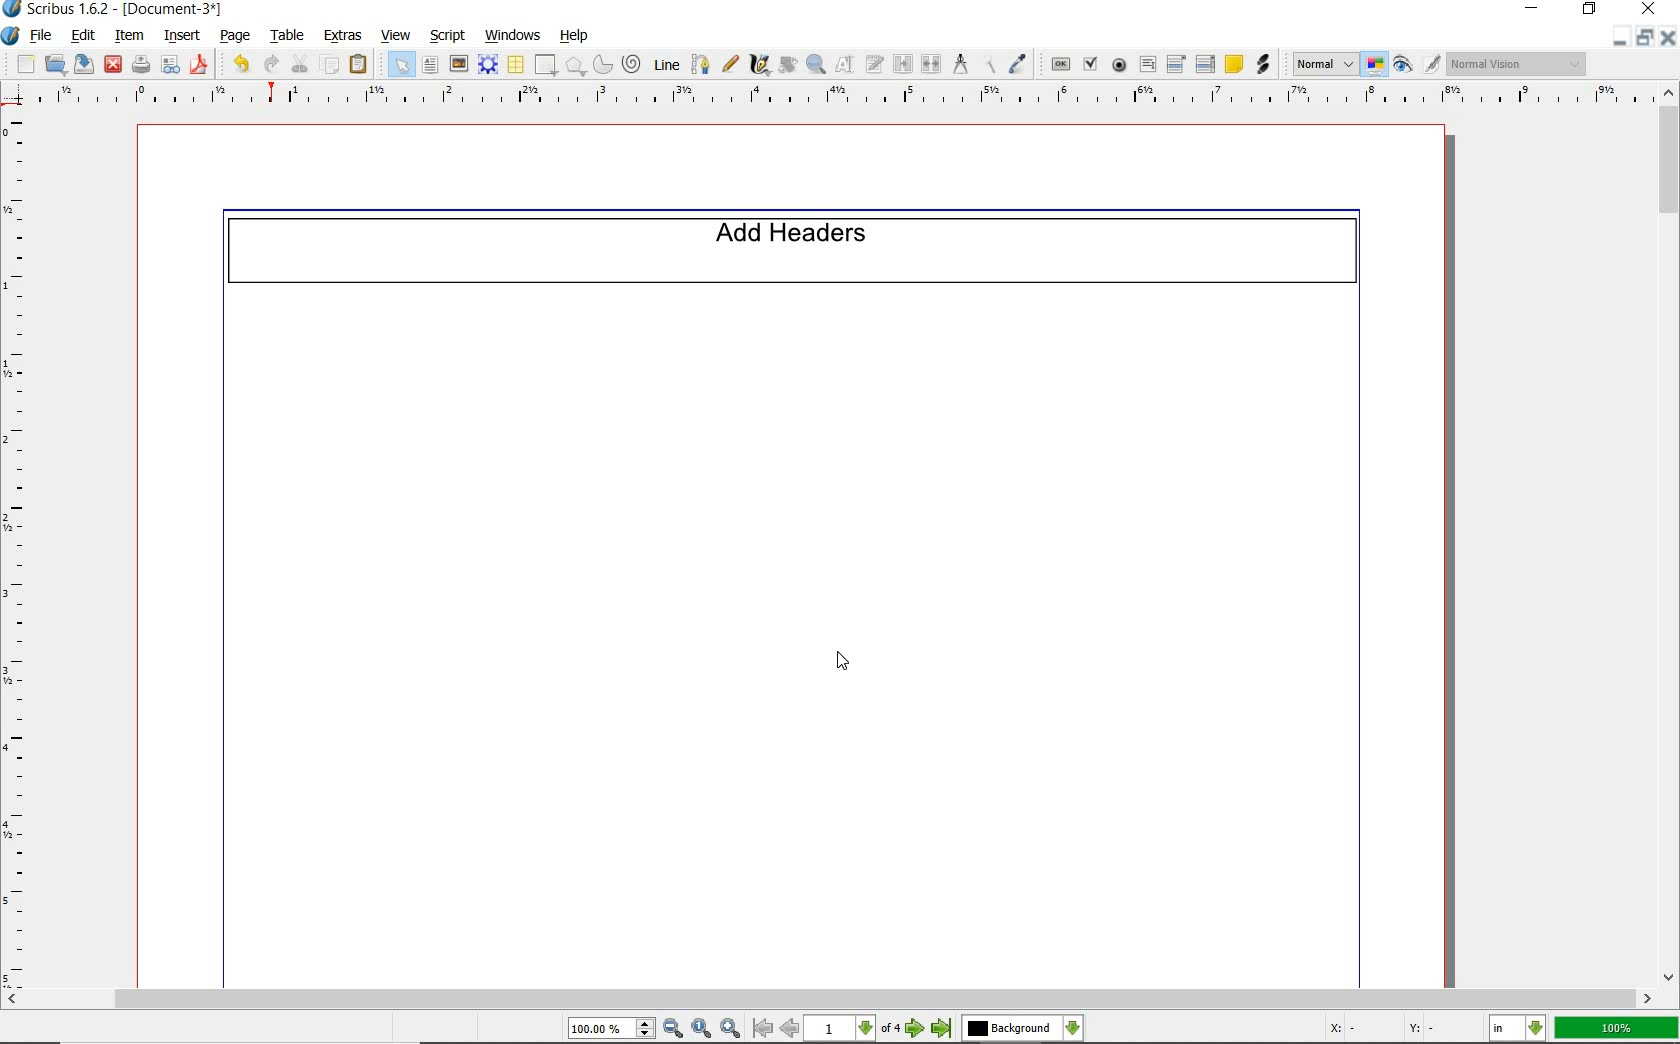 This screenshot has height=1044, width=1680. Describe the element at coordinates (733, 1028) in the screenshot. I see `zoom in` at that location.